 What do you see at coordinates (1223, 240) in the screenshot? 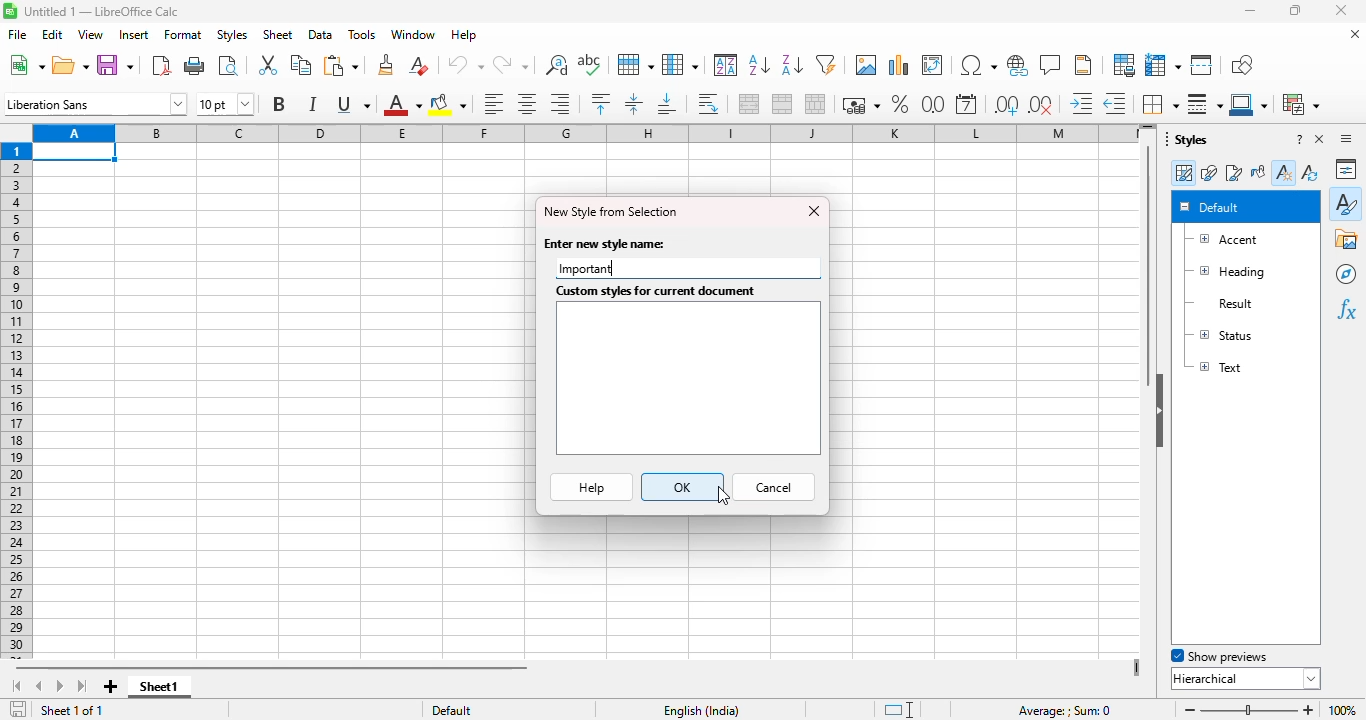
I see `accent` at bounding box center [1223, 240].